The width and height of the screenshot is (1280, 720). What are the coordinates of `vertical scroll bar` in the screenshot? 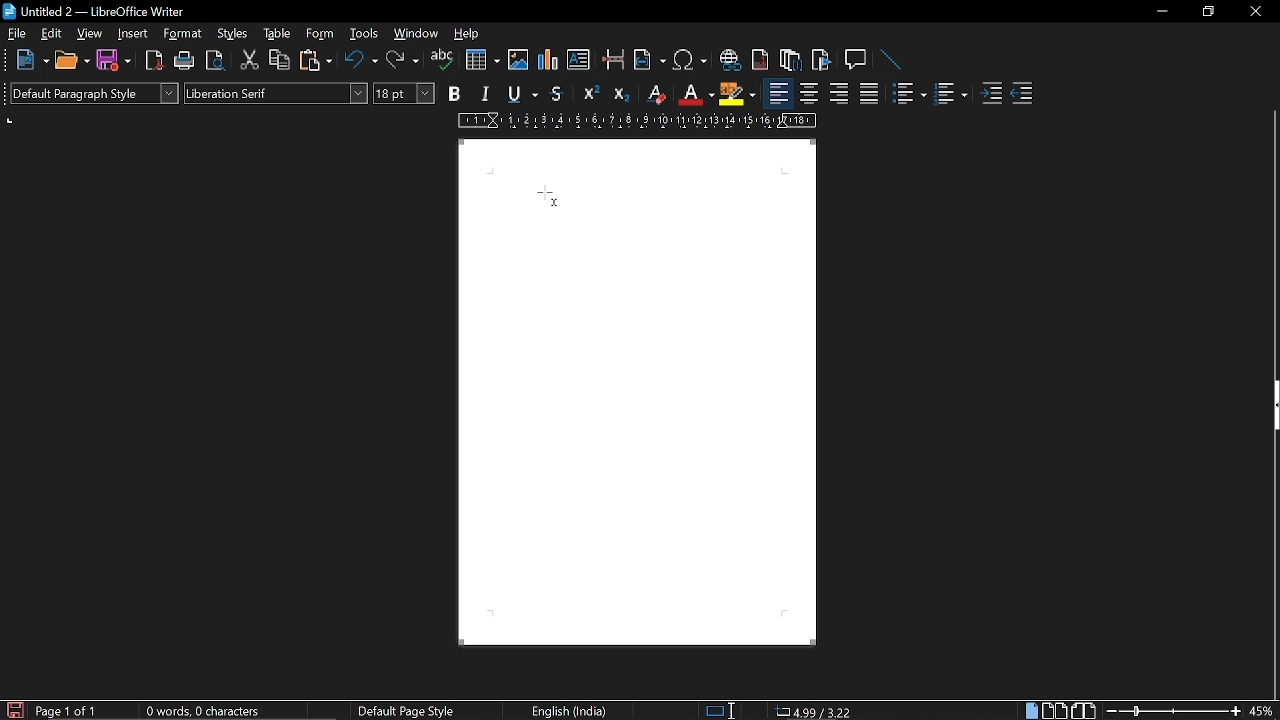 It's located at (1272, 567).